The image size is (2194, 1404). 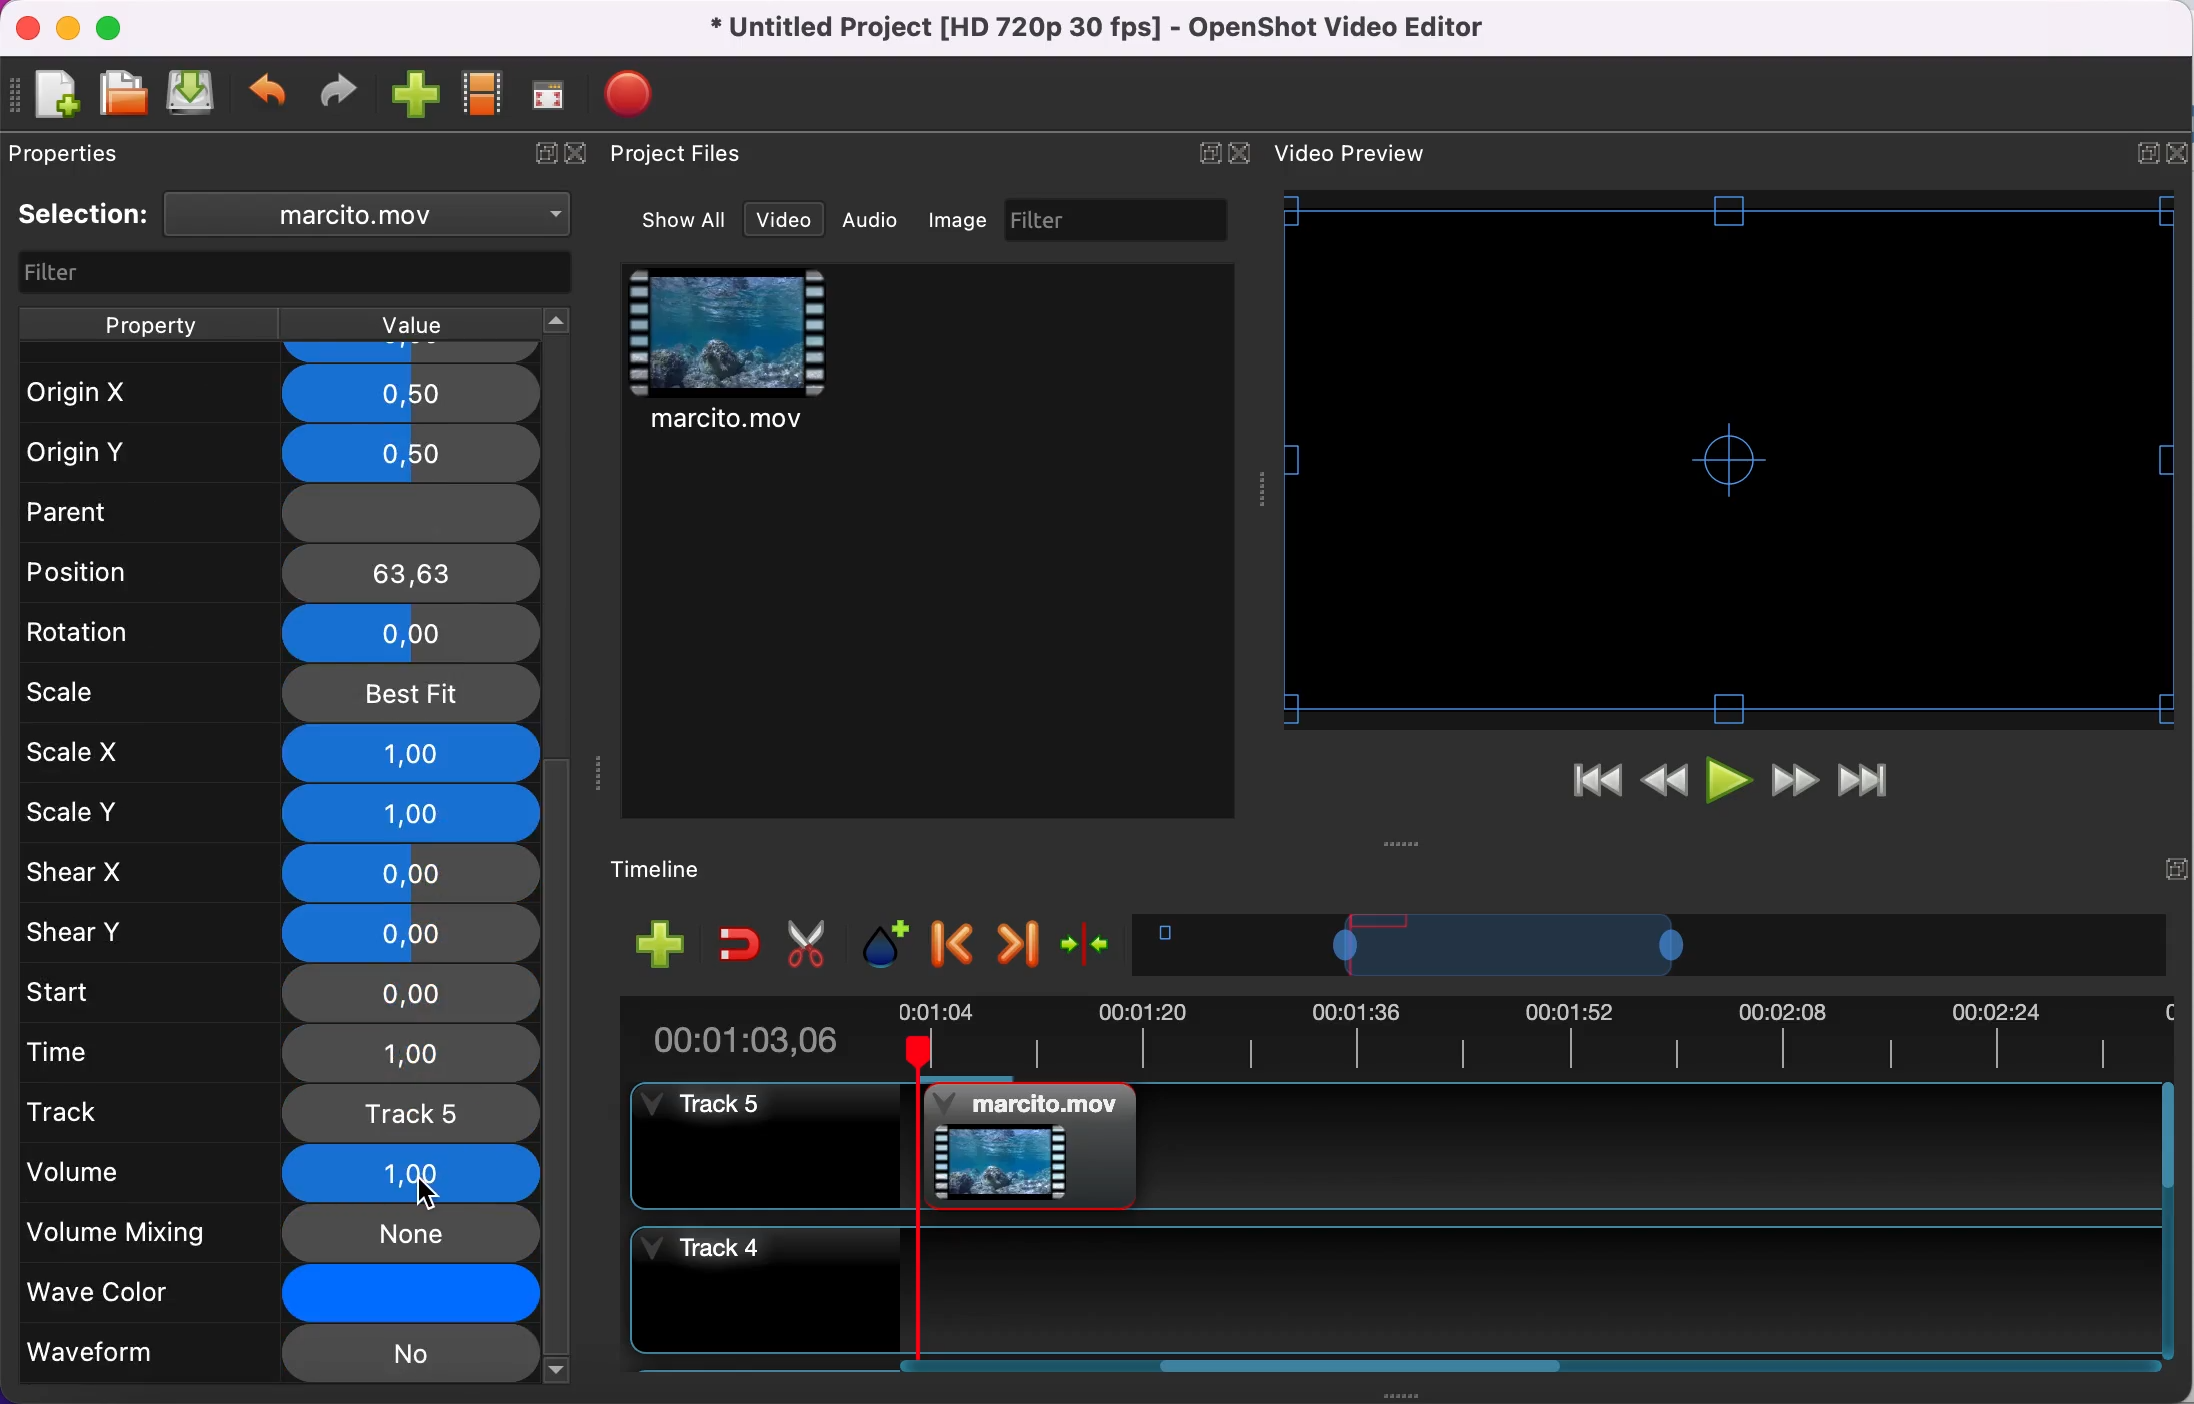 I want to click on cursor, so click(x=435, y=1191).